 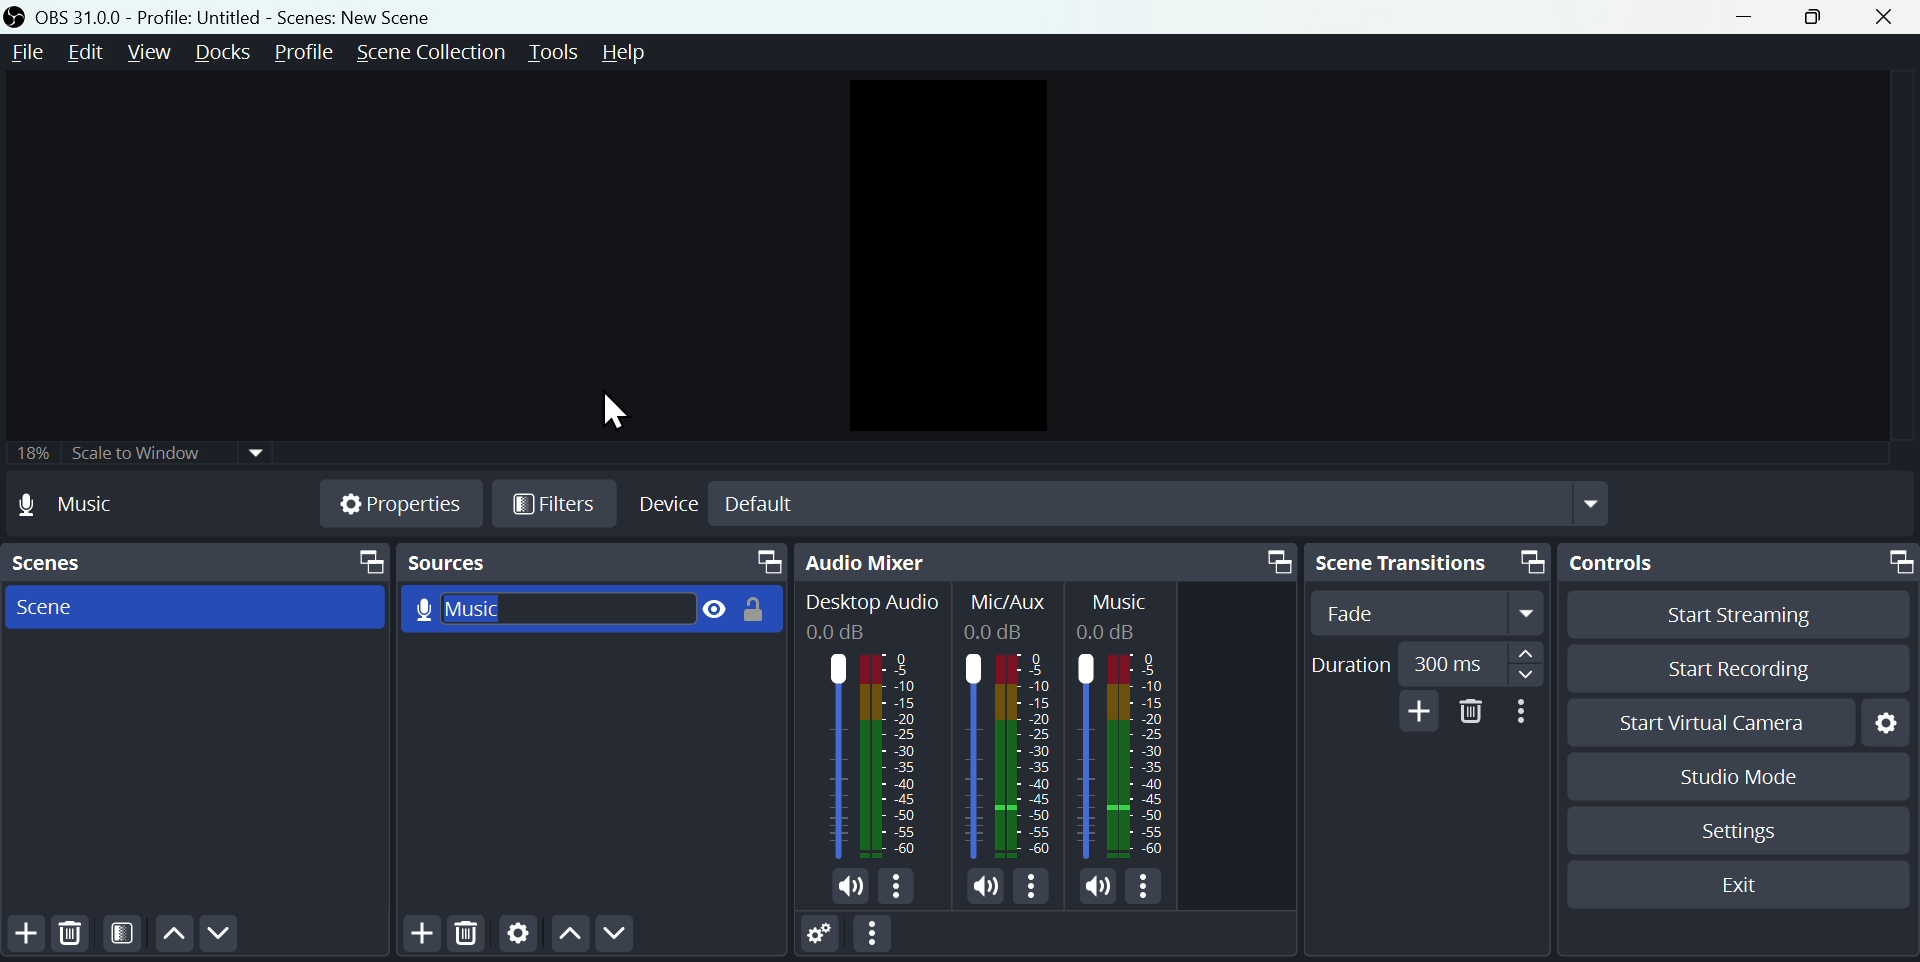 What do you see at coordinates (1738, 663) in the screenshot?
I see `Start recording` at bounding box center [1738, 663].